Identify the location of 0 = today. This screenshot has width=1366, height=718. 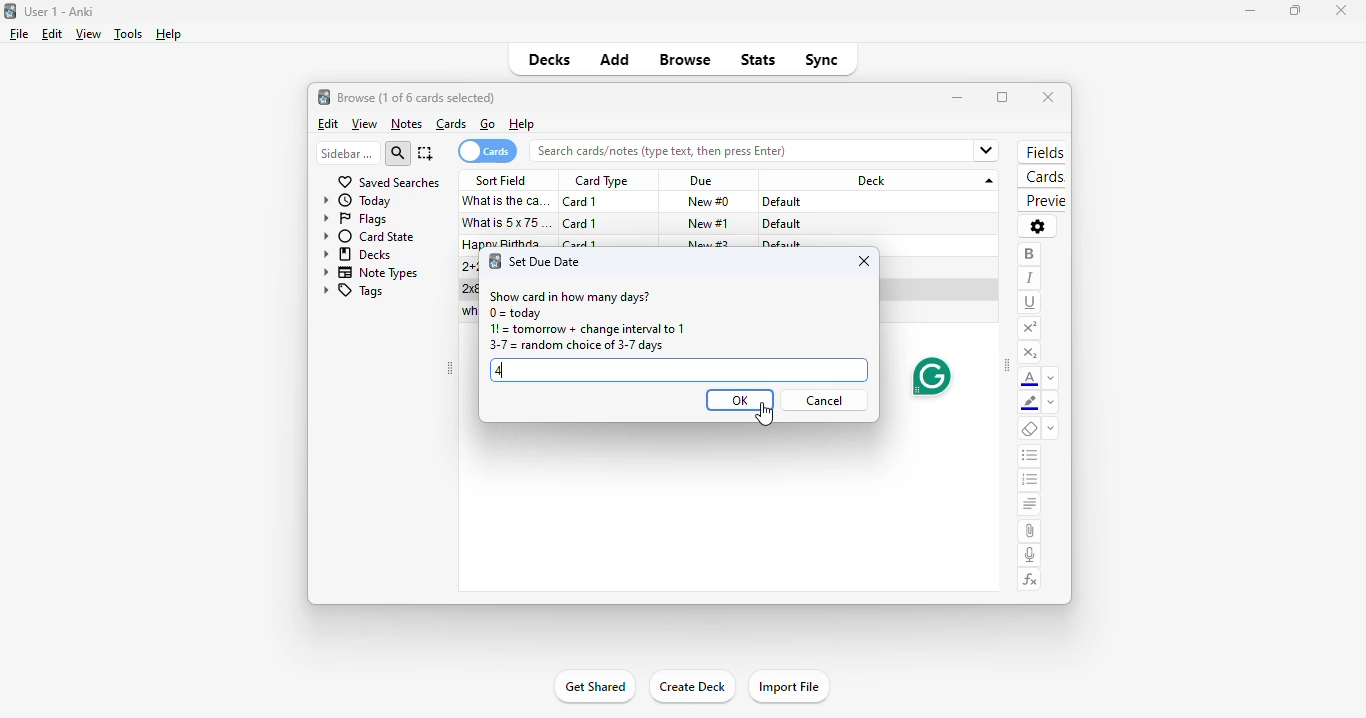
(516, 313).